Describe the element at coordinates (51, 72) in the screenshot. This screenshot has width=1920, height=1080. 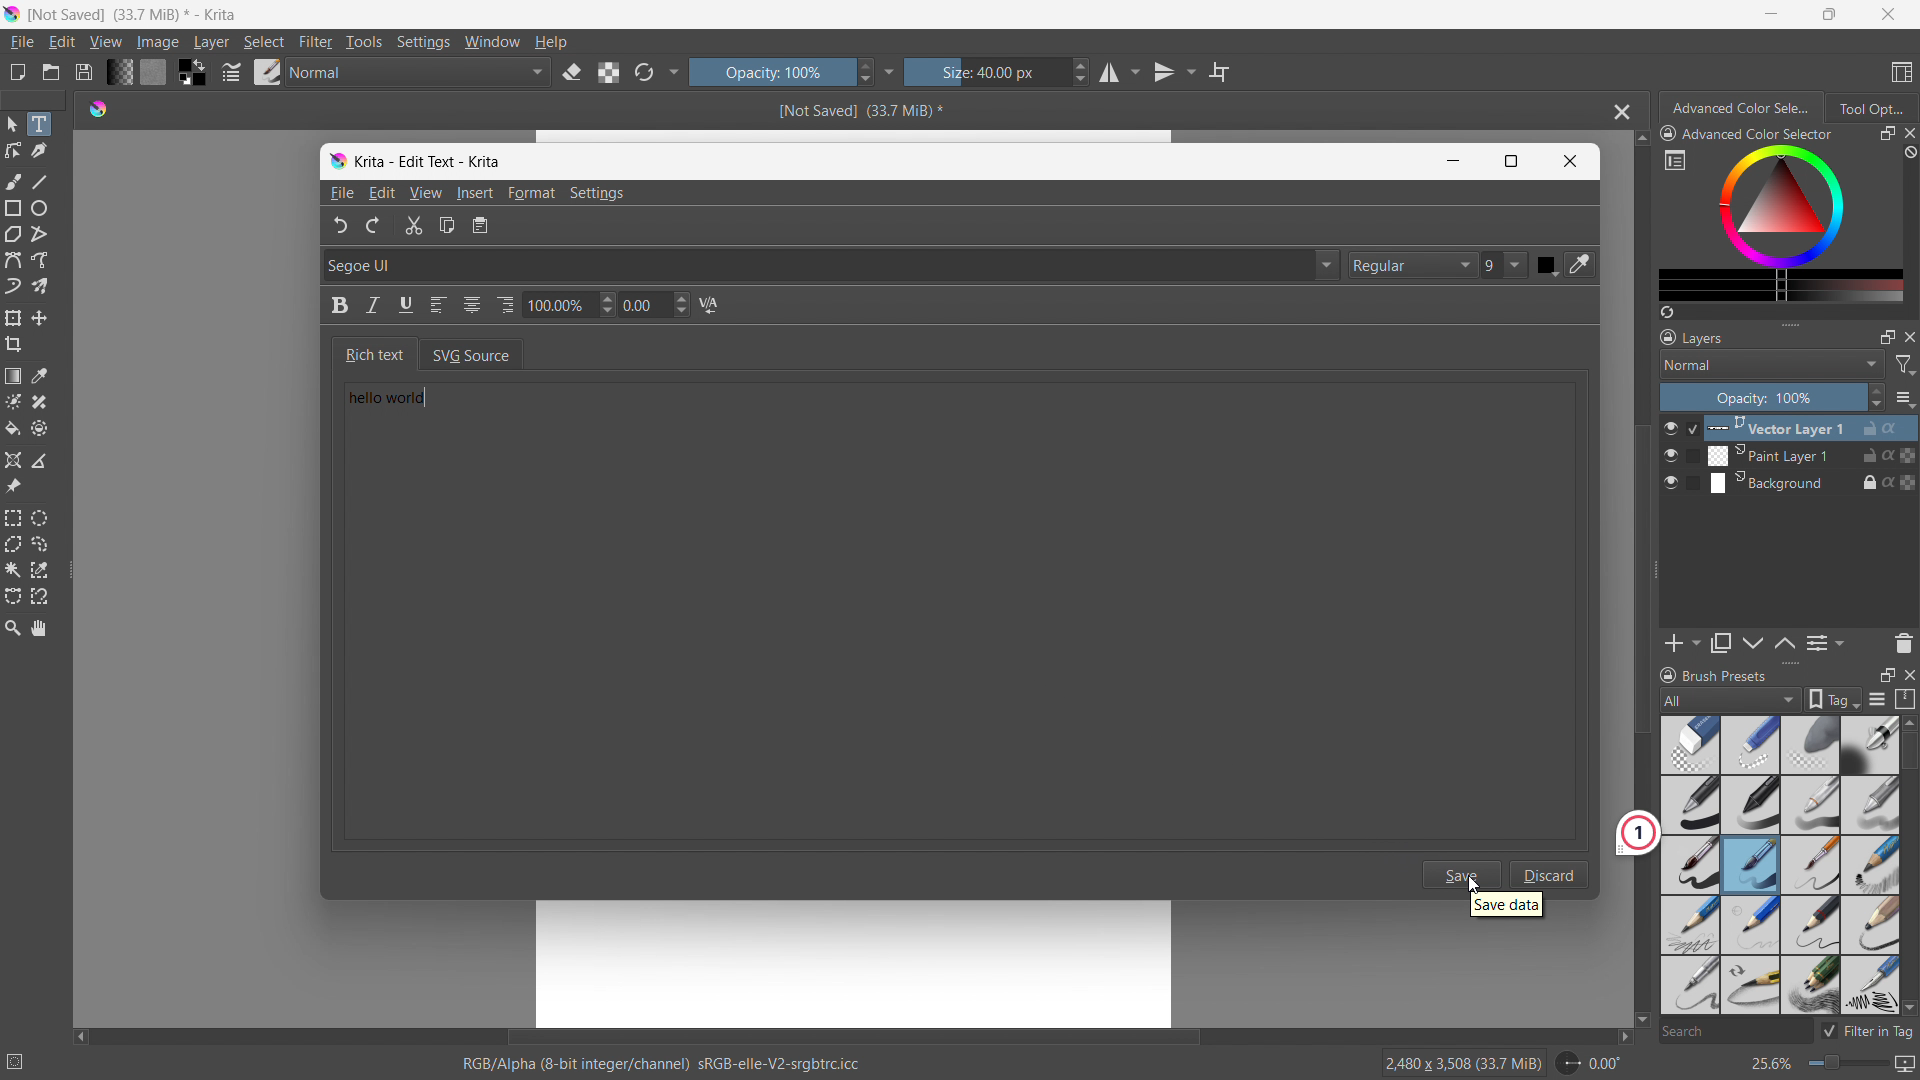
I see `open` at that location.